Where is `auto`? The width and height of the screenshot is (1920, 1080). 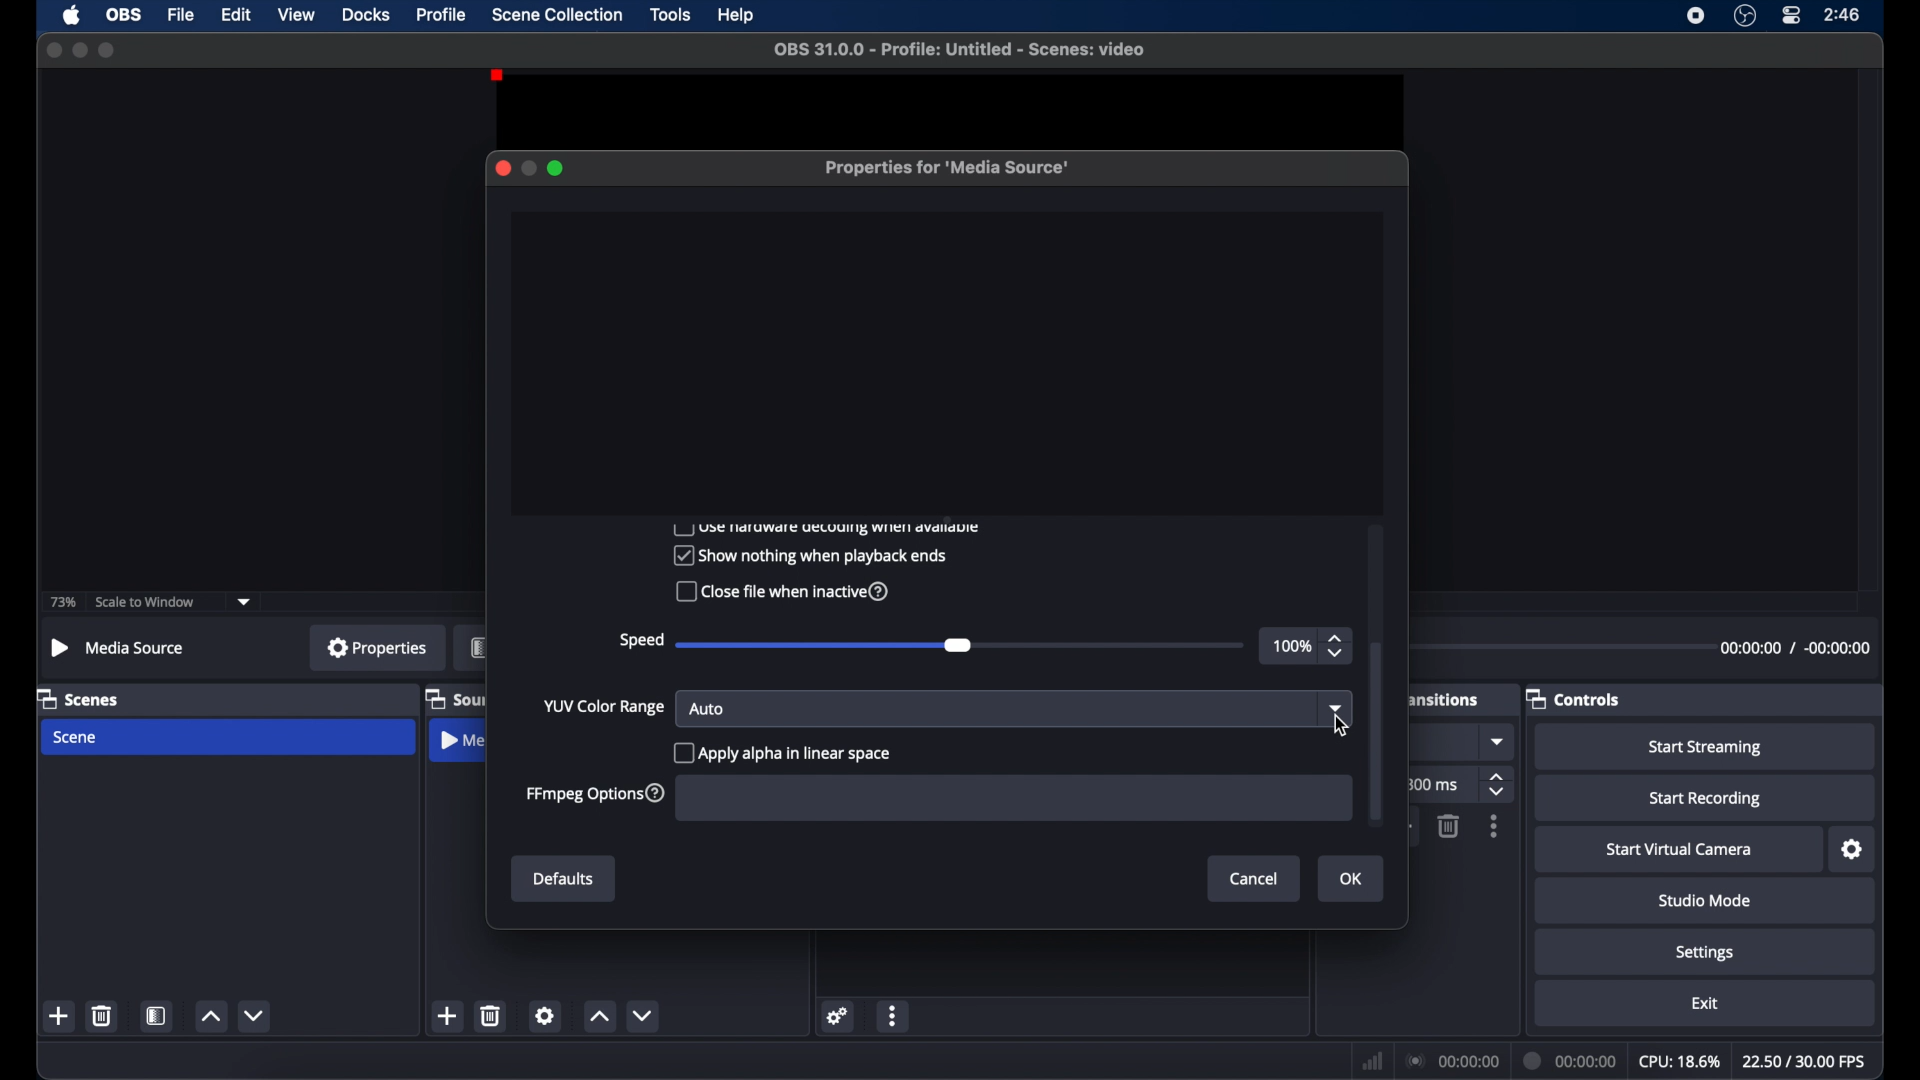 auto is located at coordinates (708, 706).